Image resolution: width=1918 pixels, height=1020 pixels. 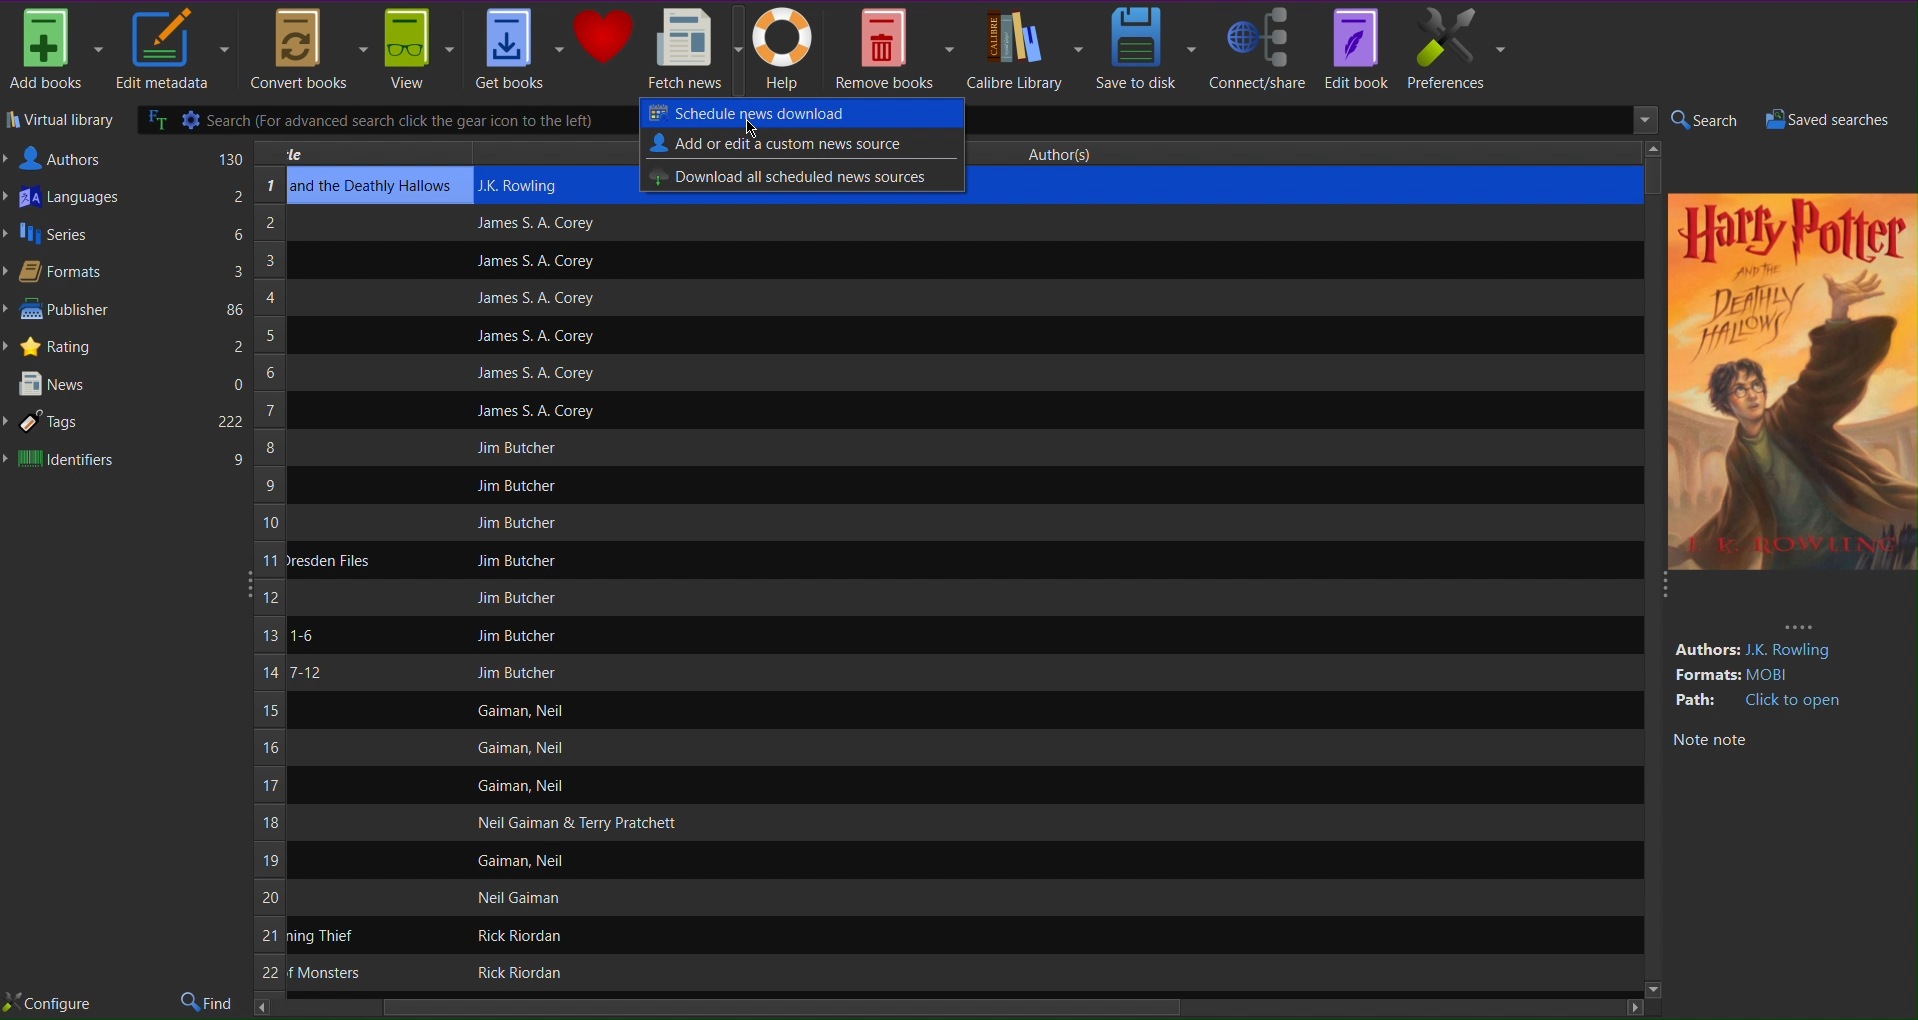 What do you see at coordinates (516, 597) in the screenshot?
I see `Jim Butcher` at bounding box center [516, 597].